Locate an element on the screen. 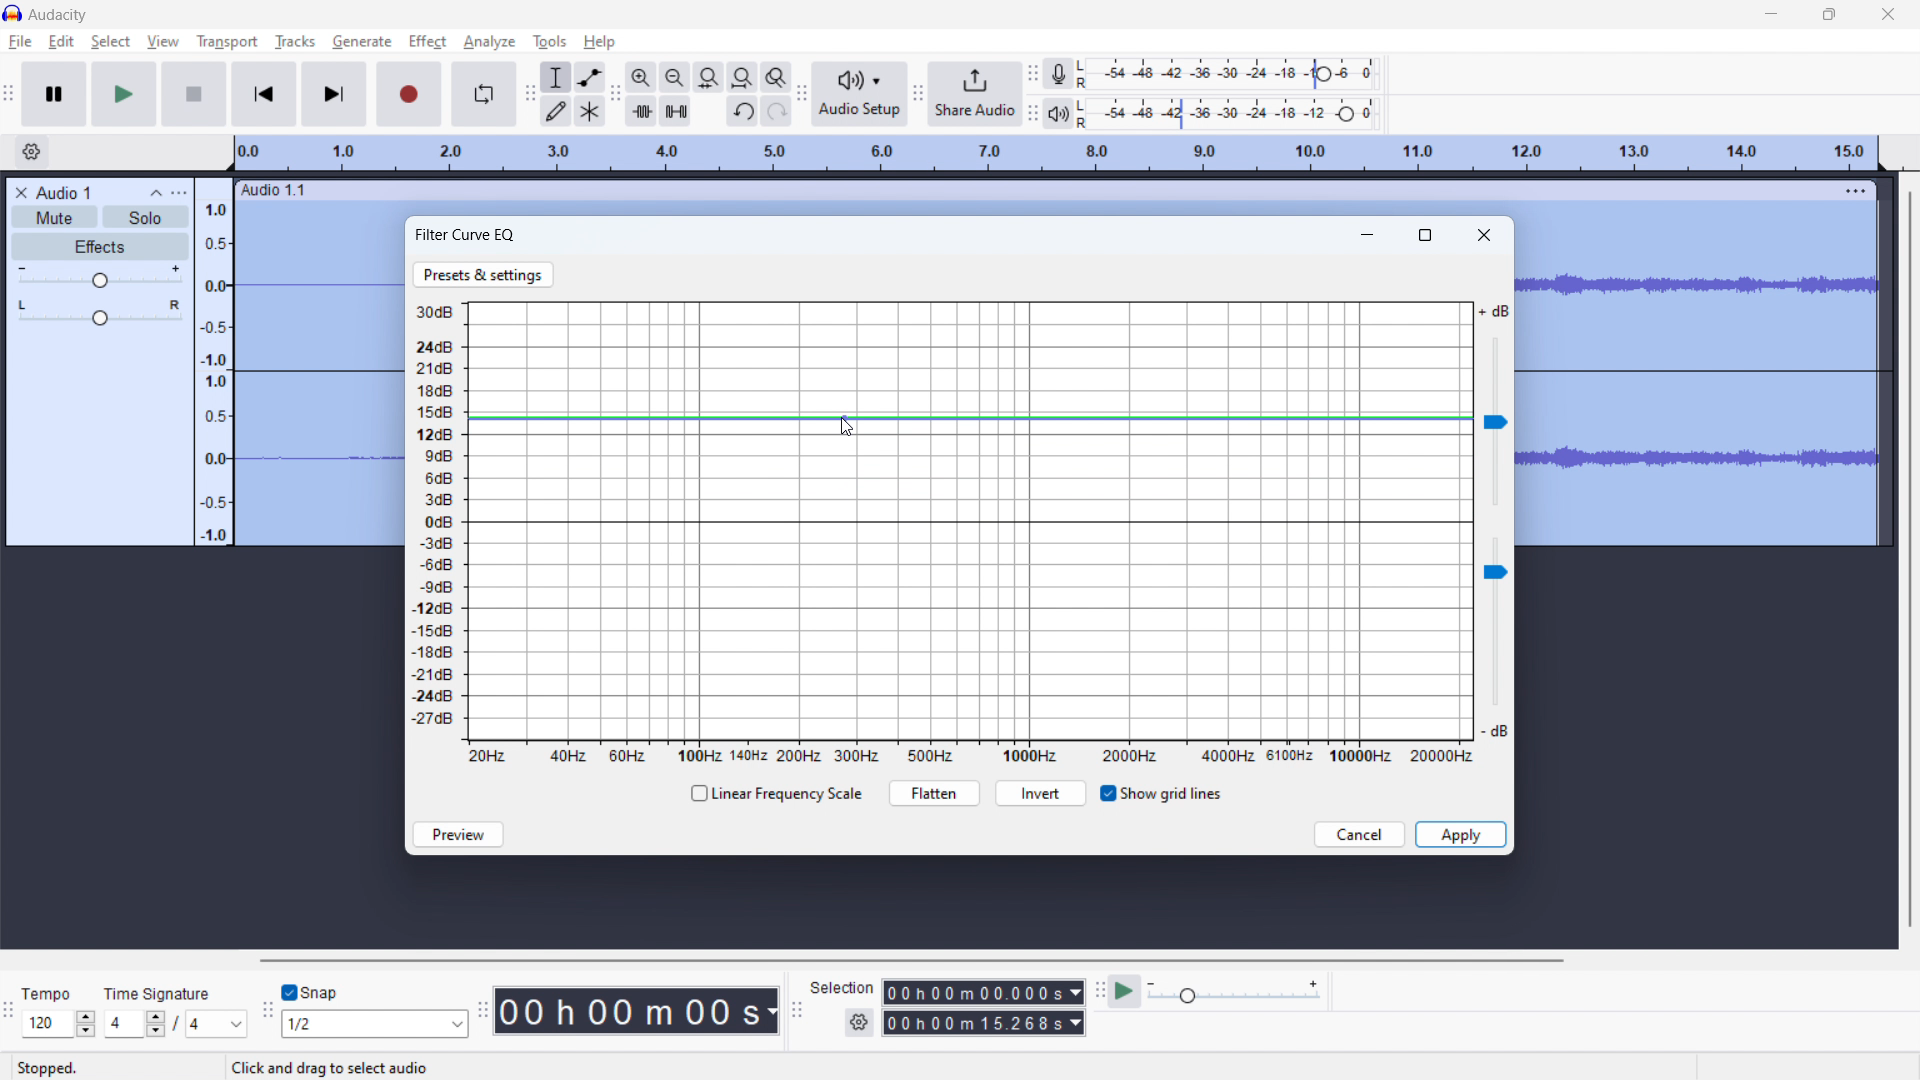 The width and height of the screenshot is (1920, 1080). project title is located at coordinates (64, 193).